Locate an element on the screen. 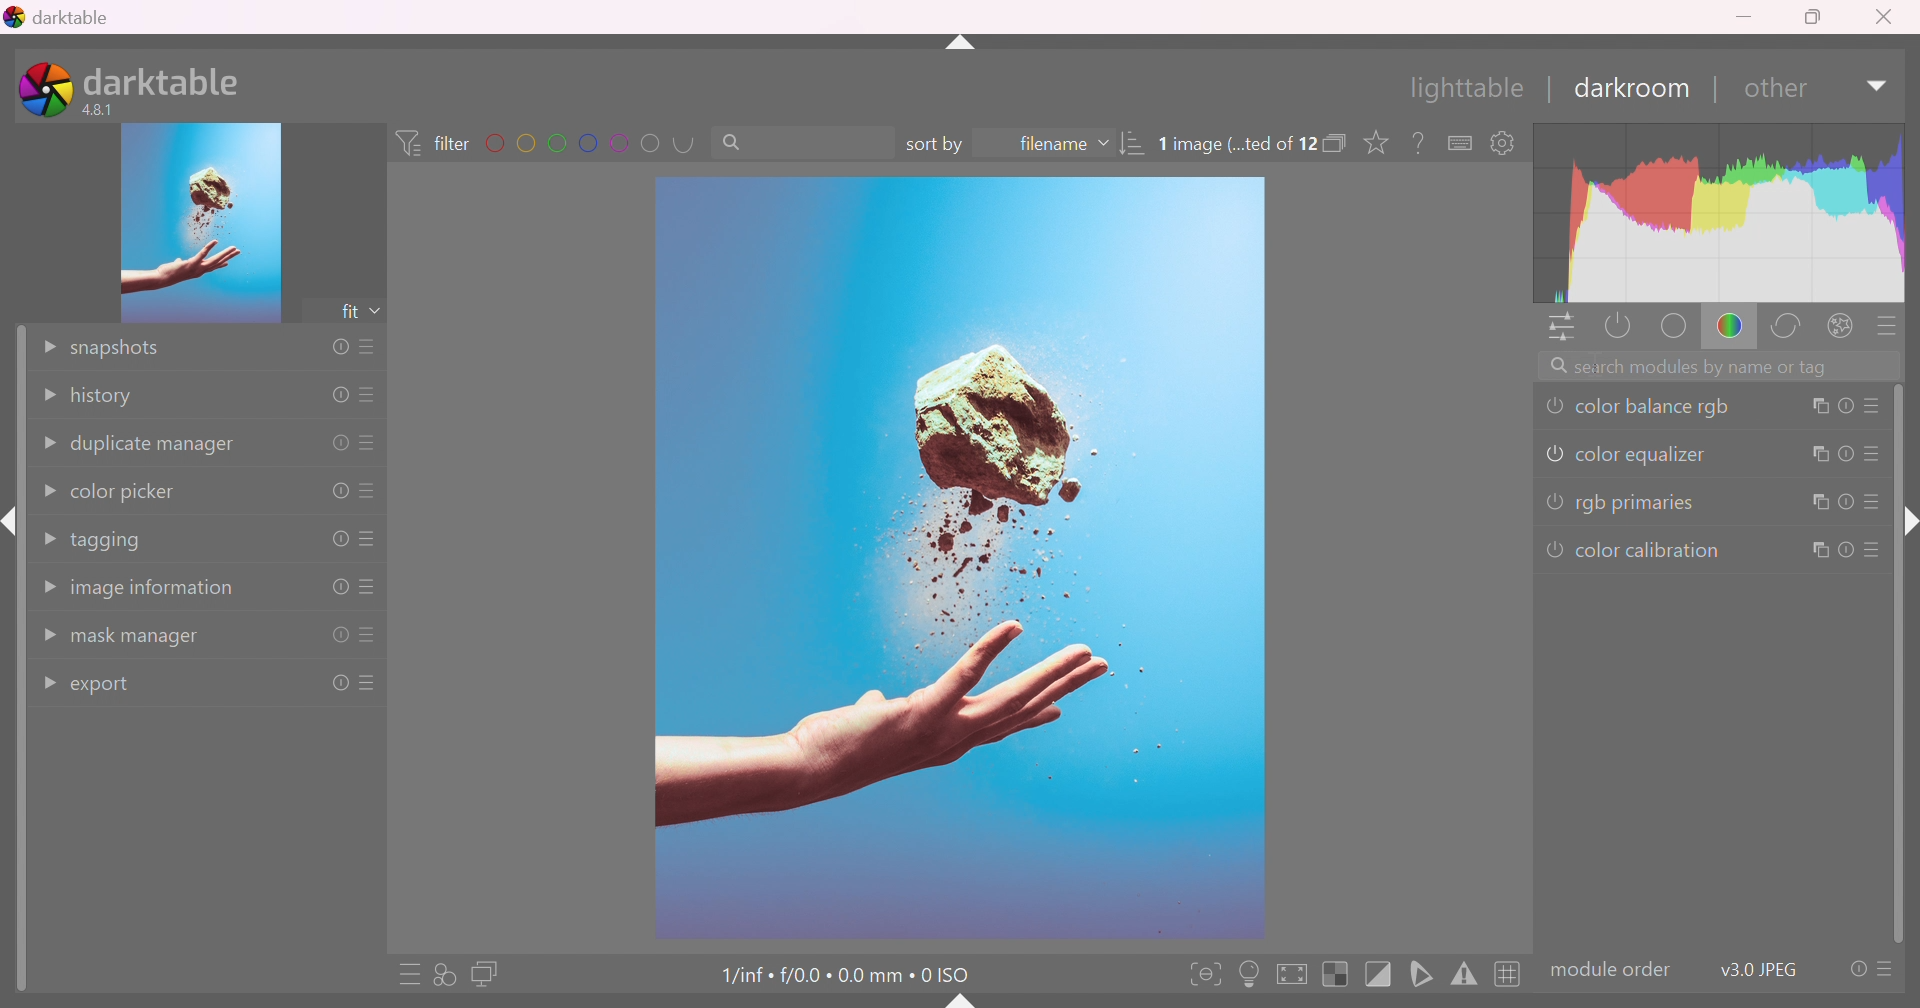  reset is located at coordinates (339, 395).